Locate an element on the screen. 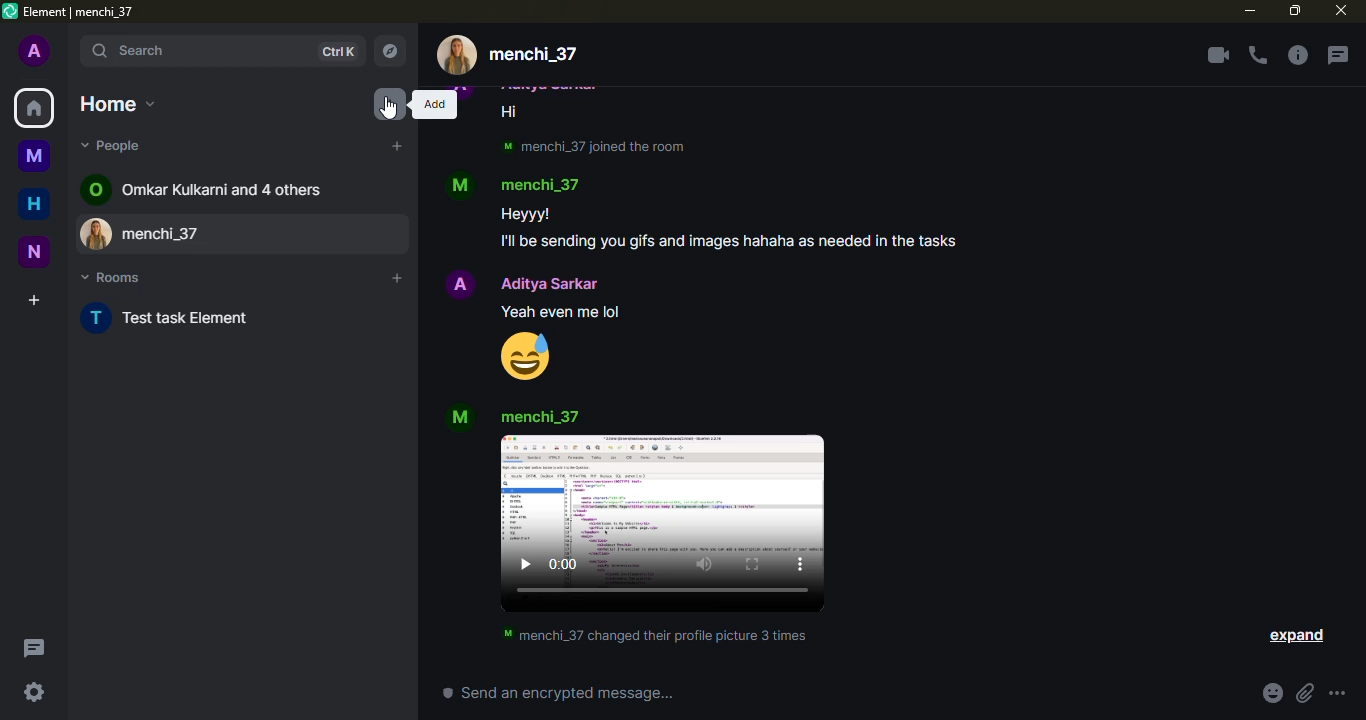 This screenshot has height=720, width=1366. search is located at coordinates (196, 51).